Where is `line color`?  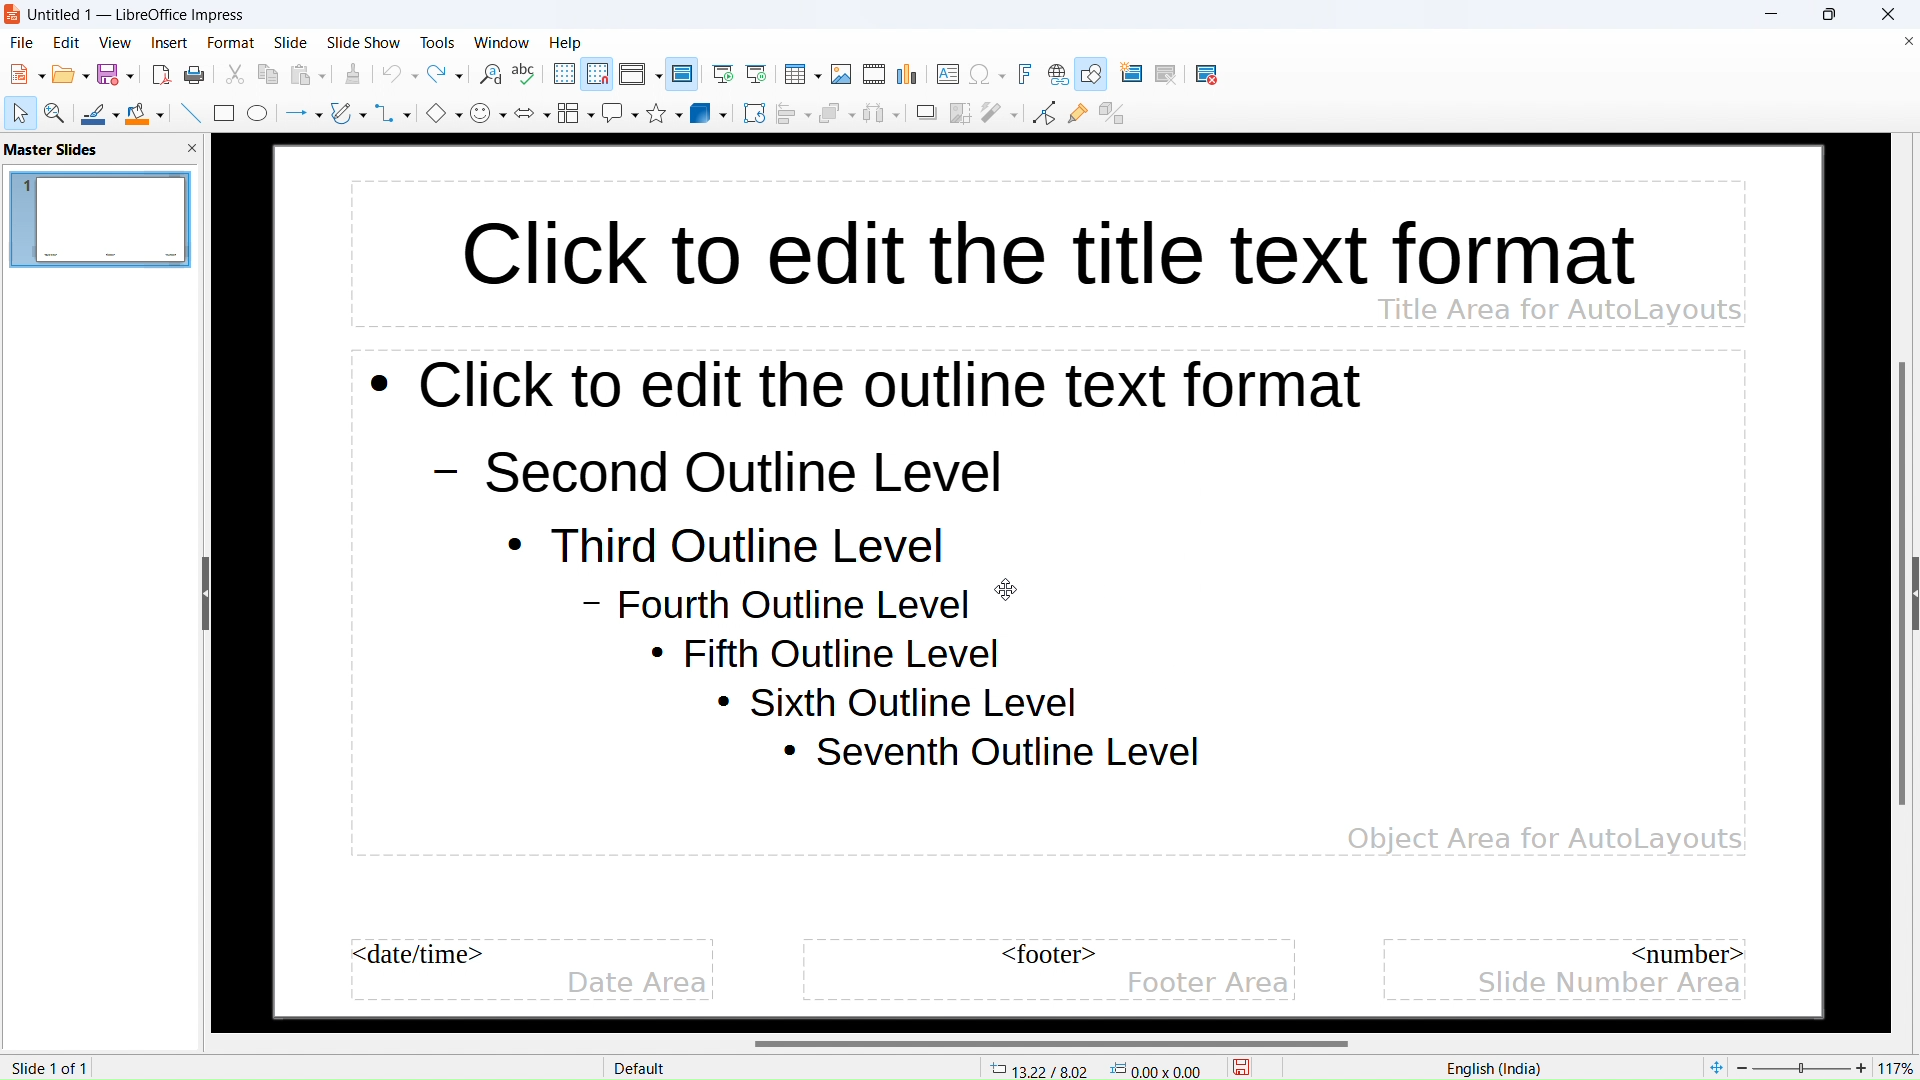
line color is located at coordinates (101, 112).